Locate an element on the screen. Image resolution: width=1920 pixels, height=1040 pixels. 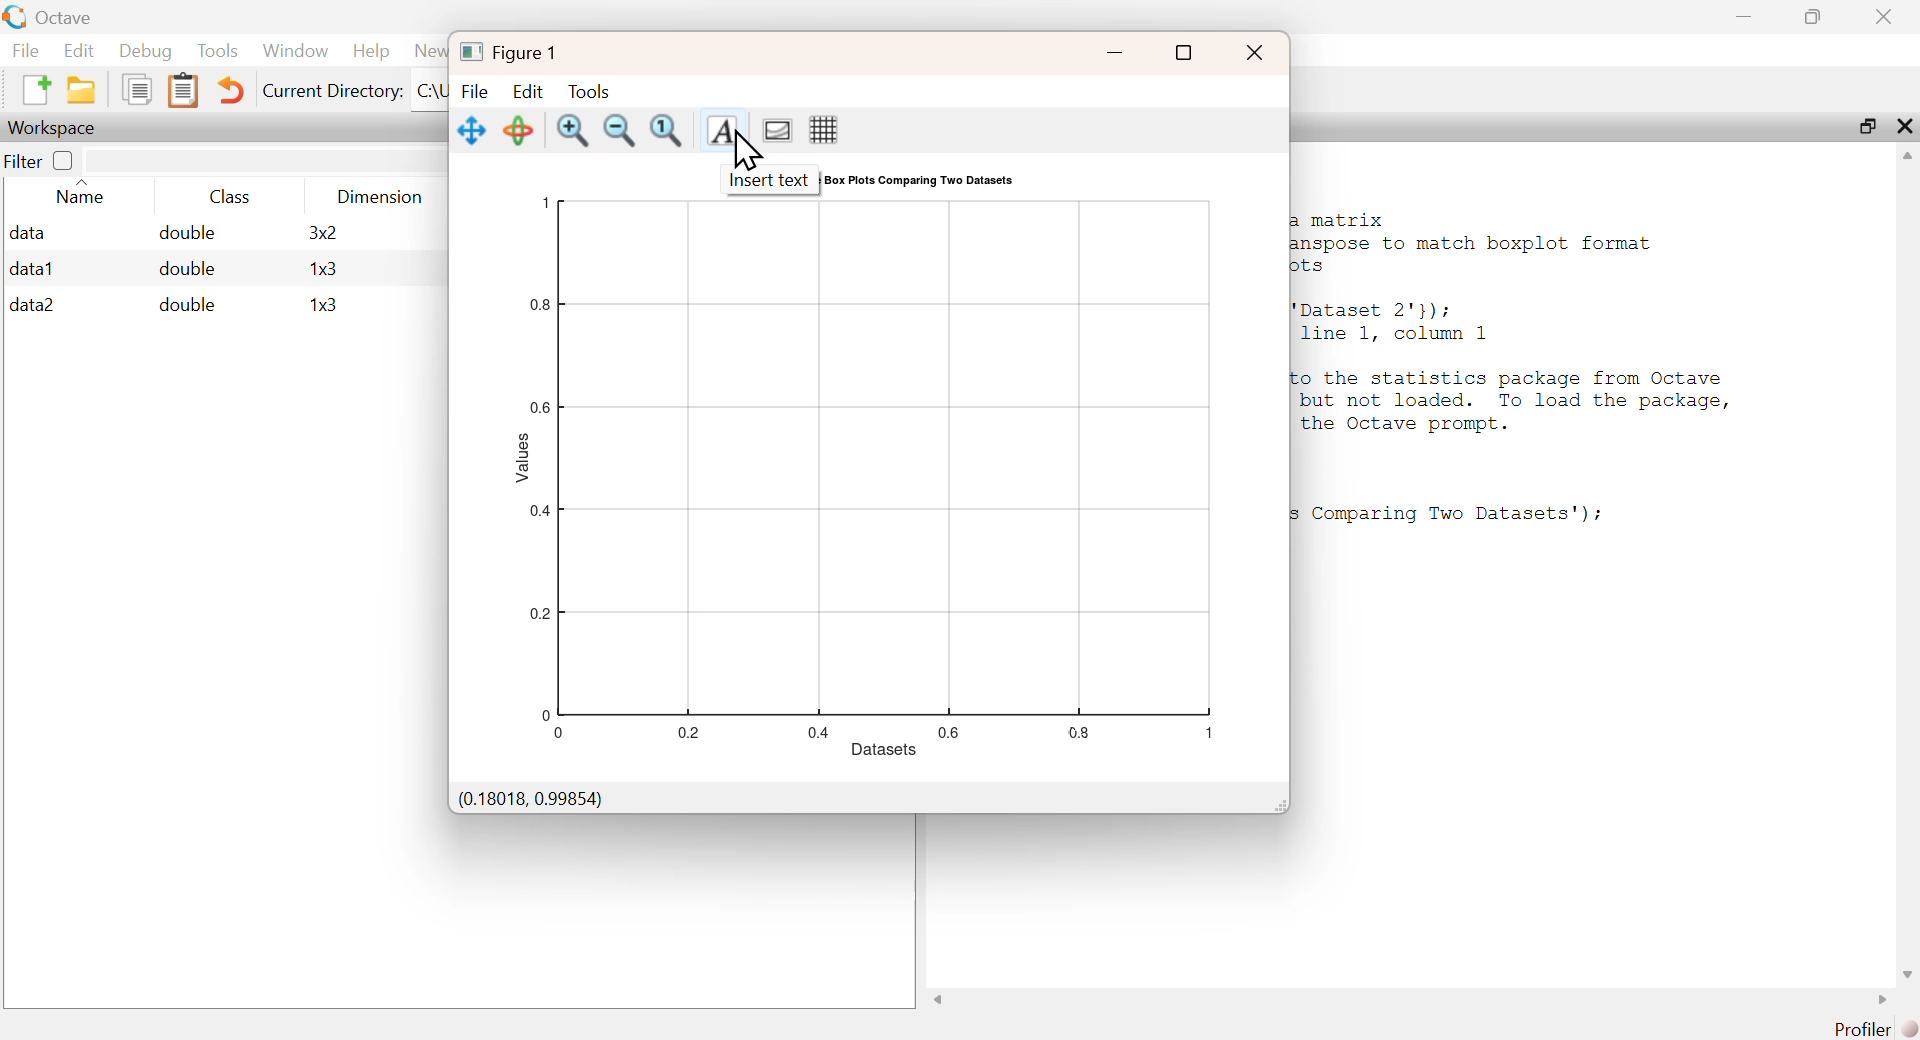
Fit to screen is located at coordinates (669, 131).